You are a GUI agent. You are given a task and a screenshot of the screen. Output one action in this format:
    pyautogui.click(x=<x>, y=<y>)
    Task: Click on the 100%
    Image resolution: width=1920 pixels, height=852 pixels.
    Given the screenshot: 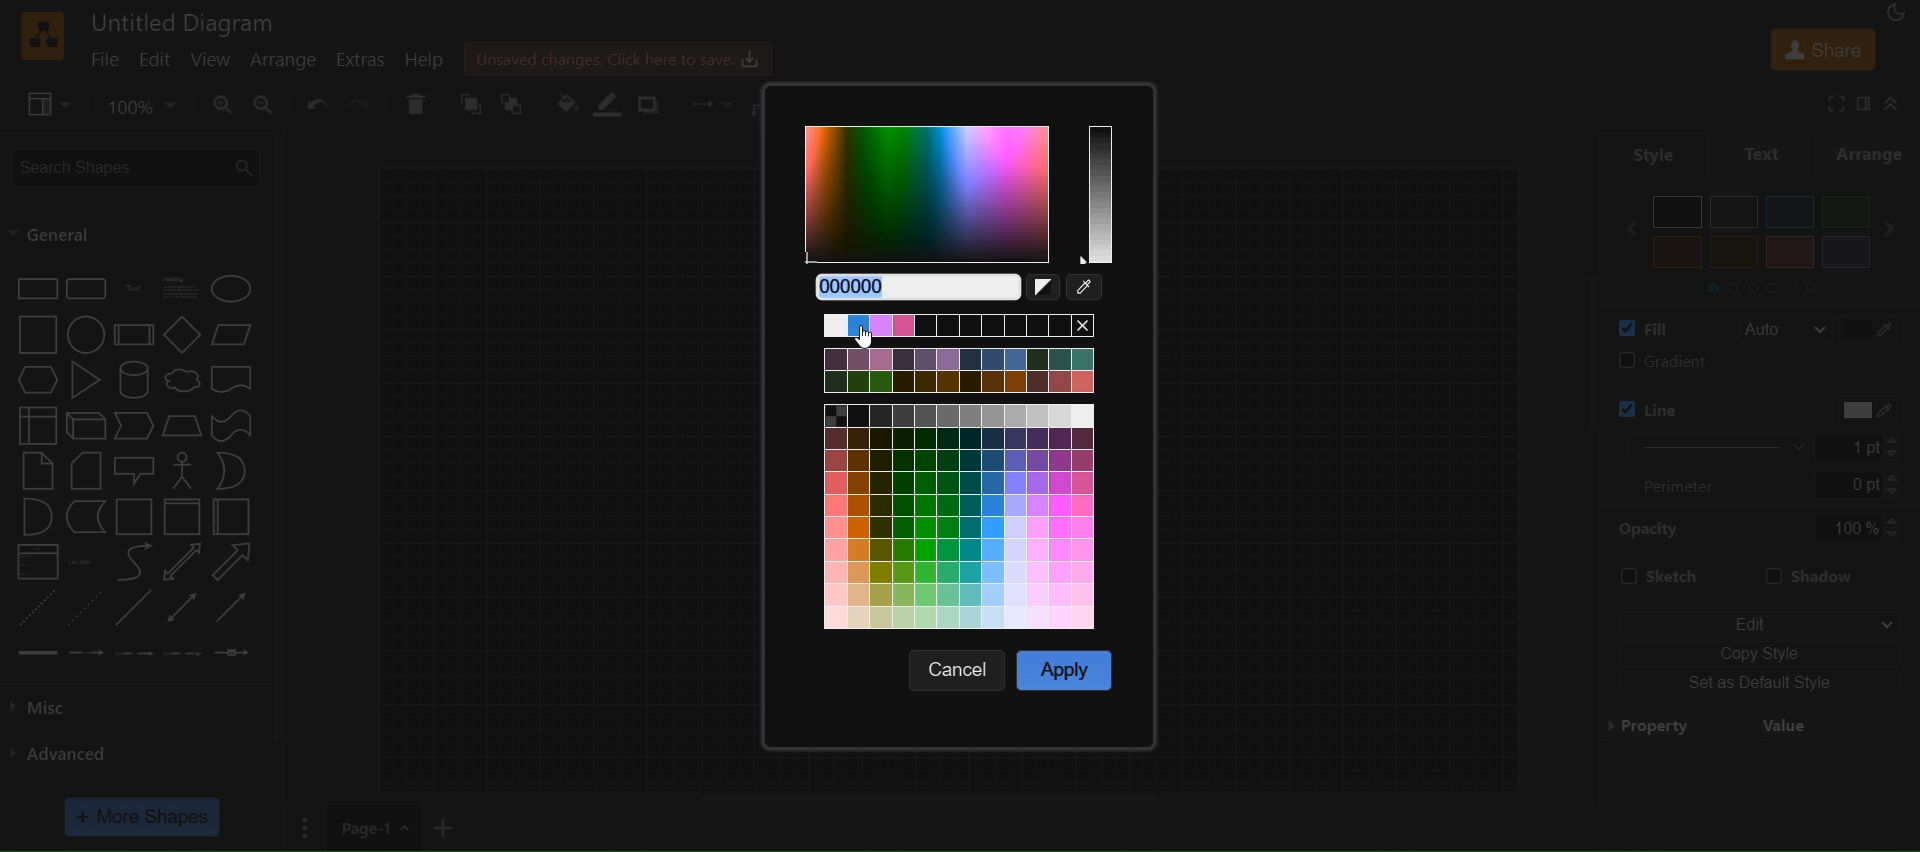 What is the action you would take?
    pyautogui.click(x=1857, y=528)
    